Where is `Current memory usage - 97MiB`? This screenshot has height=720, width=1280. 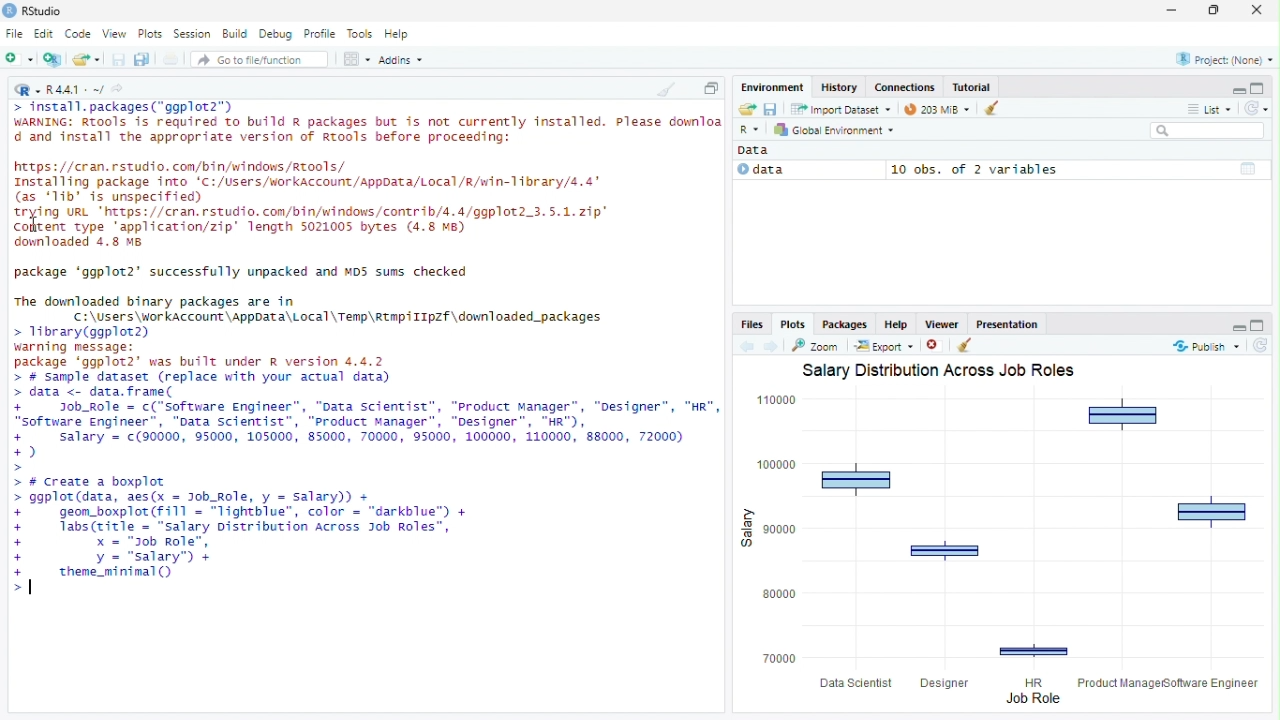
Current memory usage - 97MiB is located at coordinates (932, 109).